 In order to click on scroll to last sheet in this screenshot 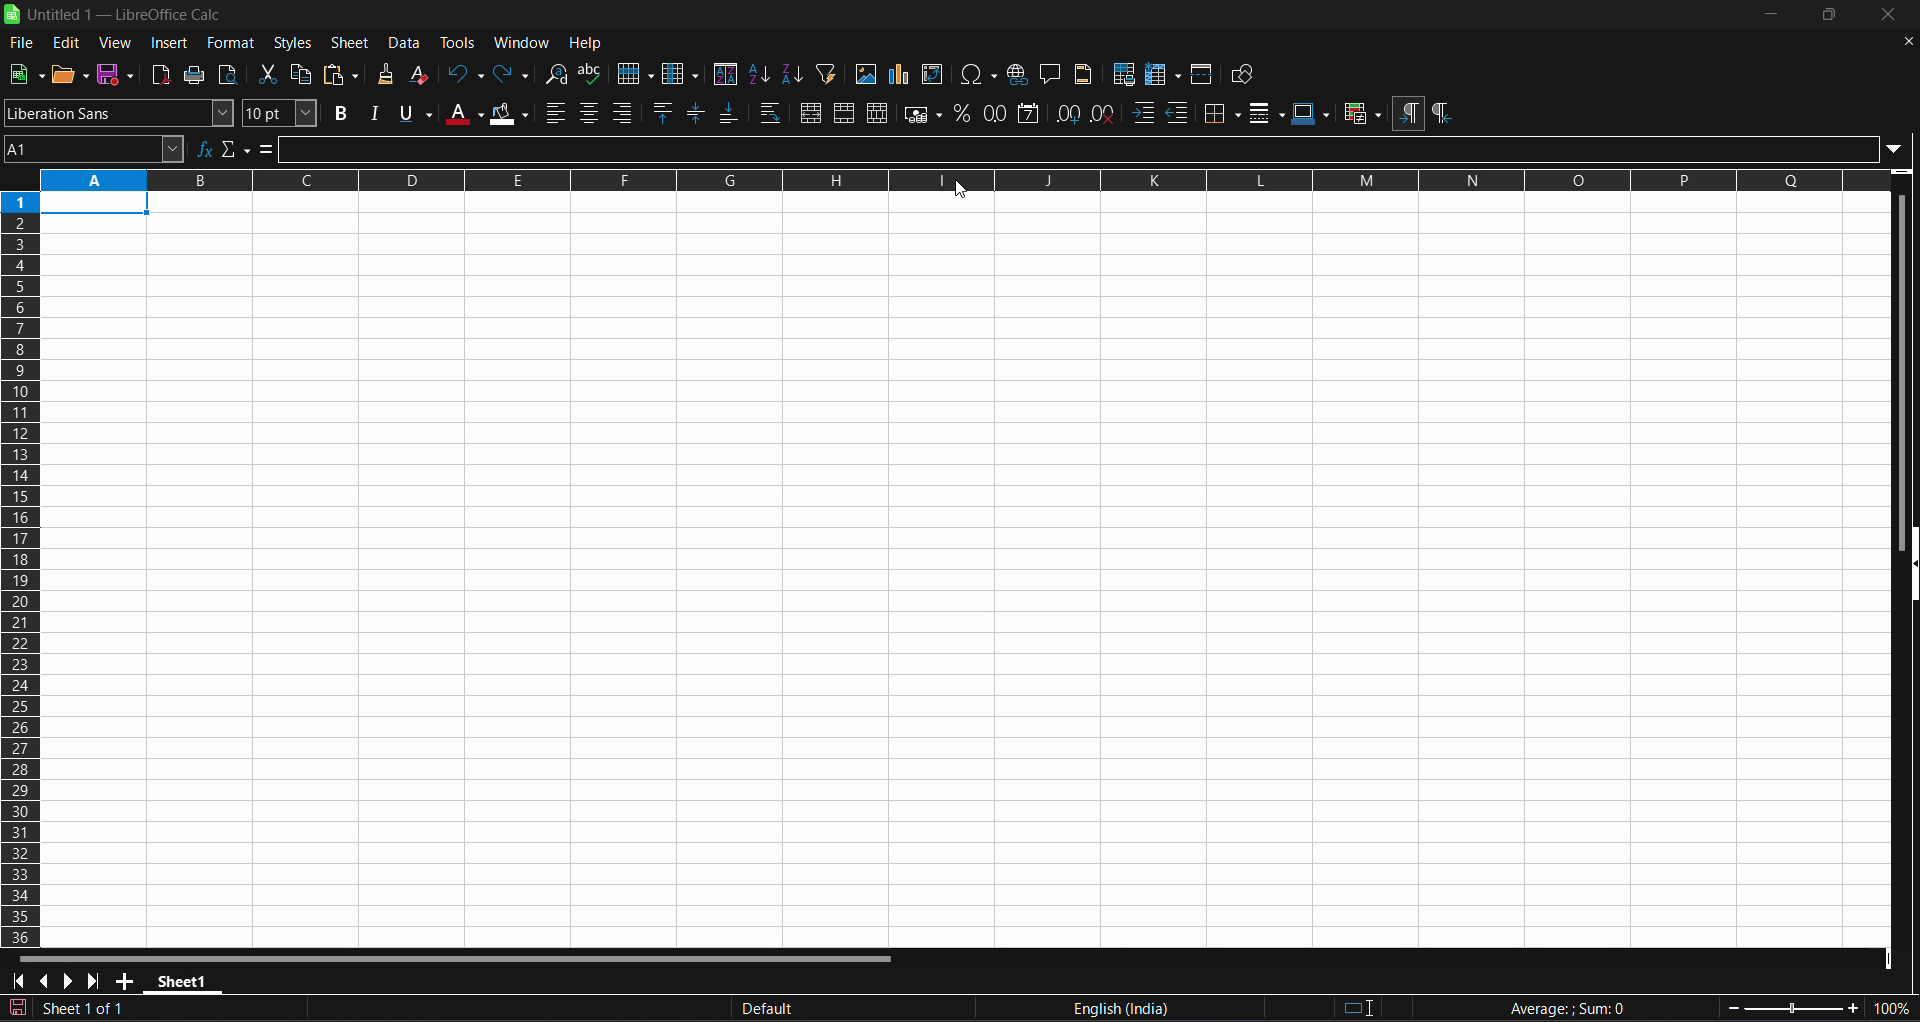, I will do `click(99, 981)`.